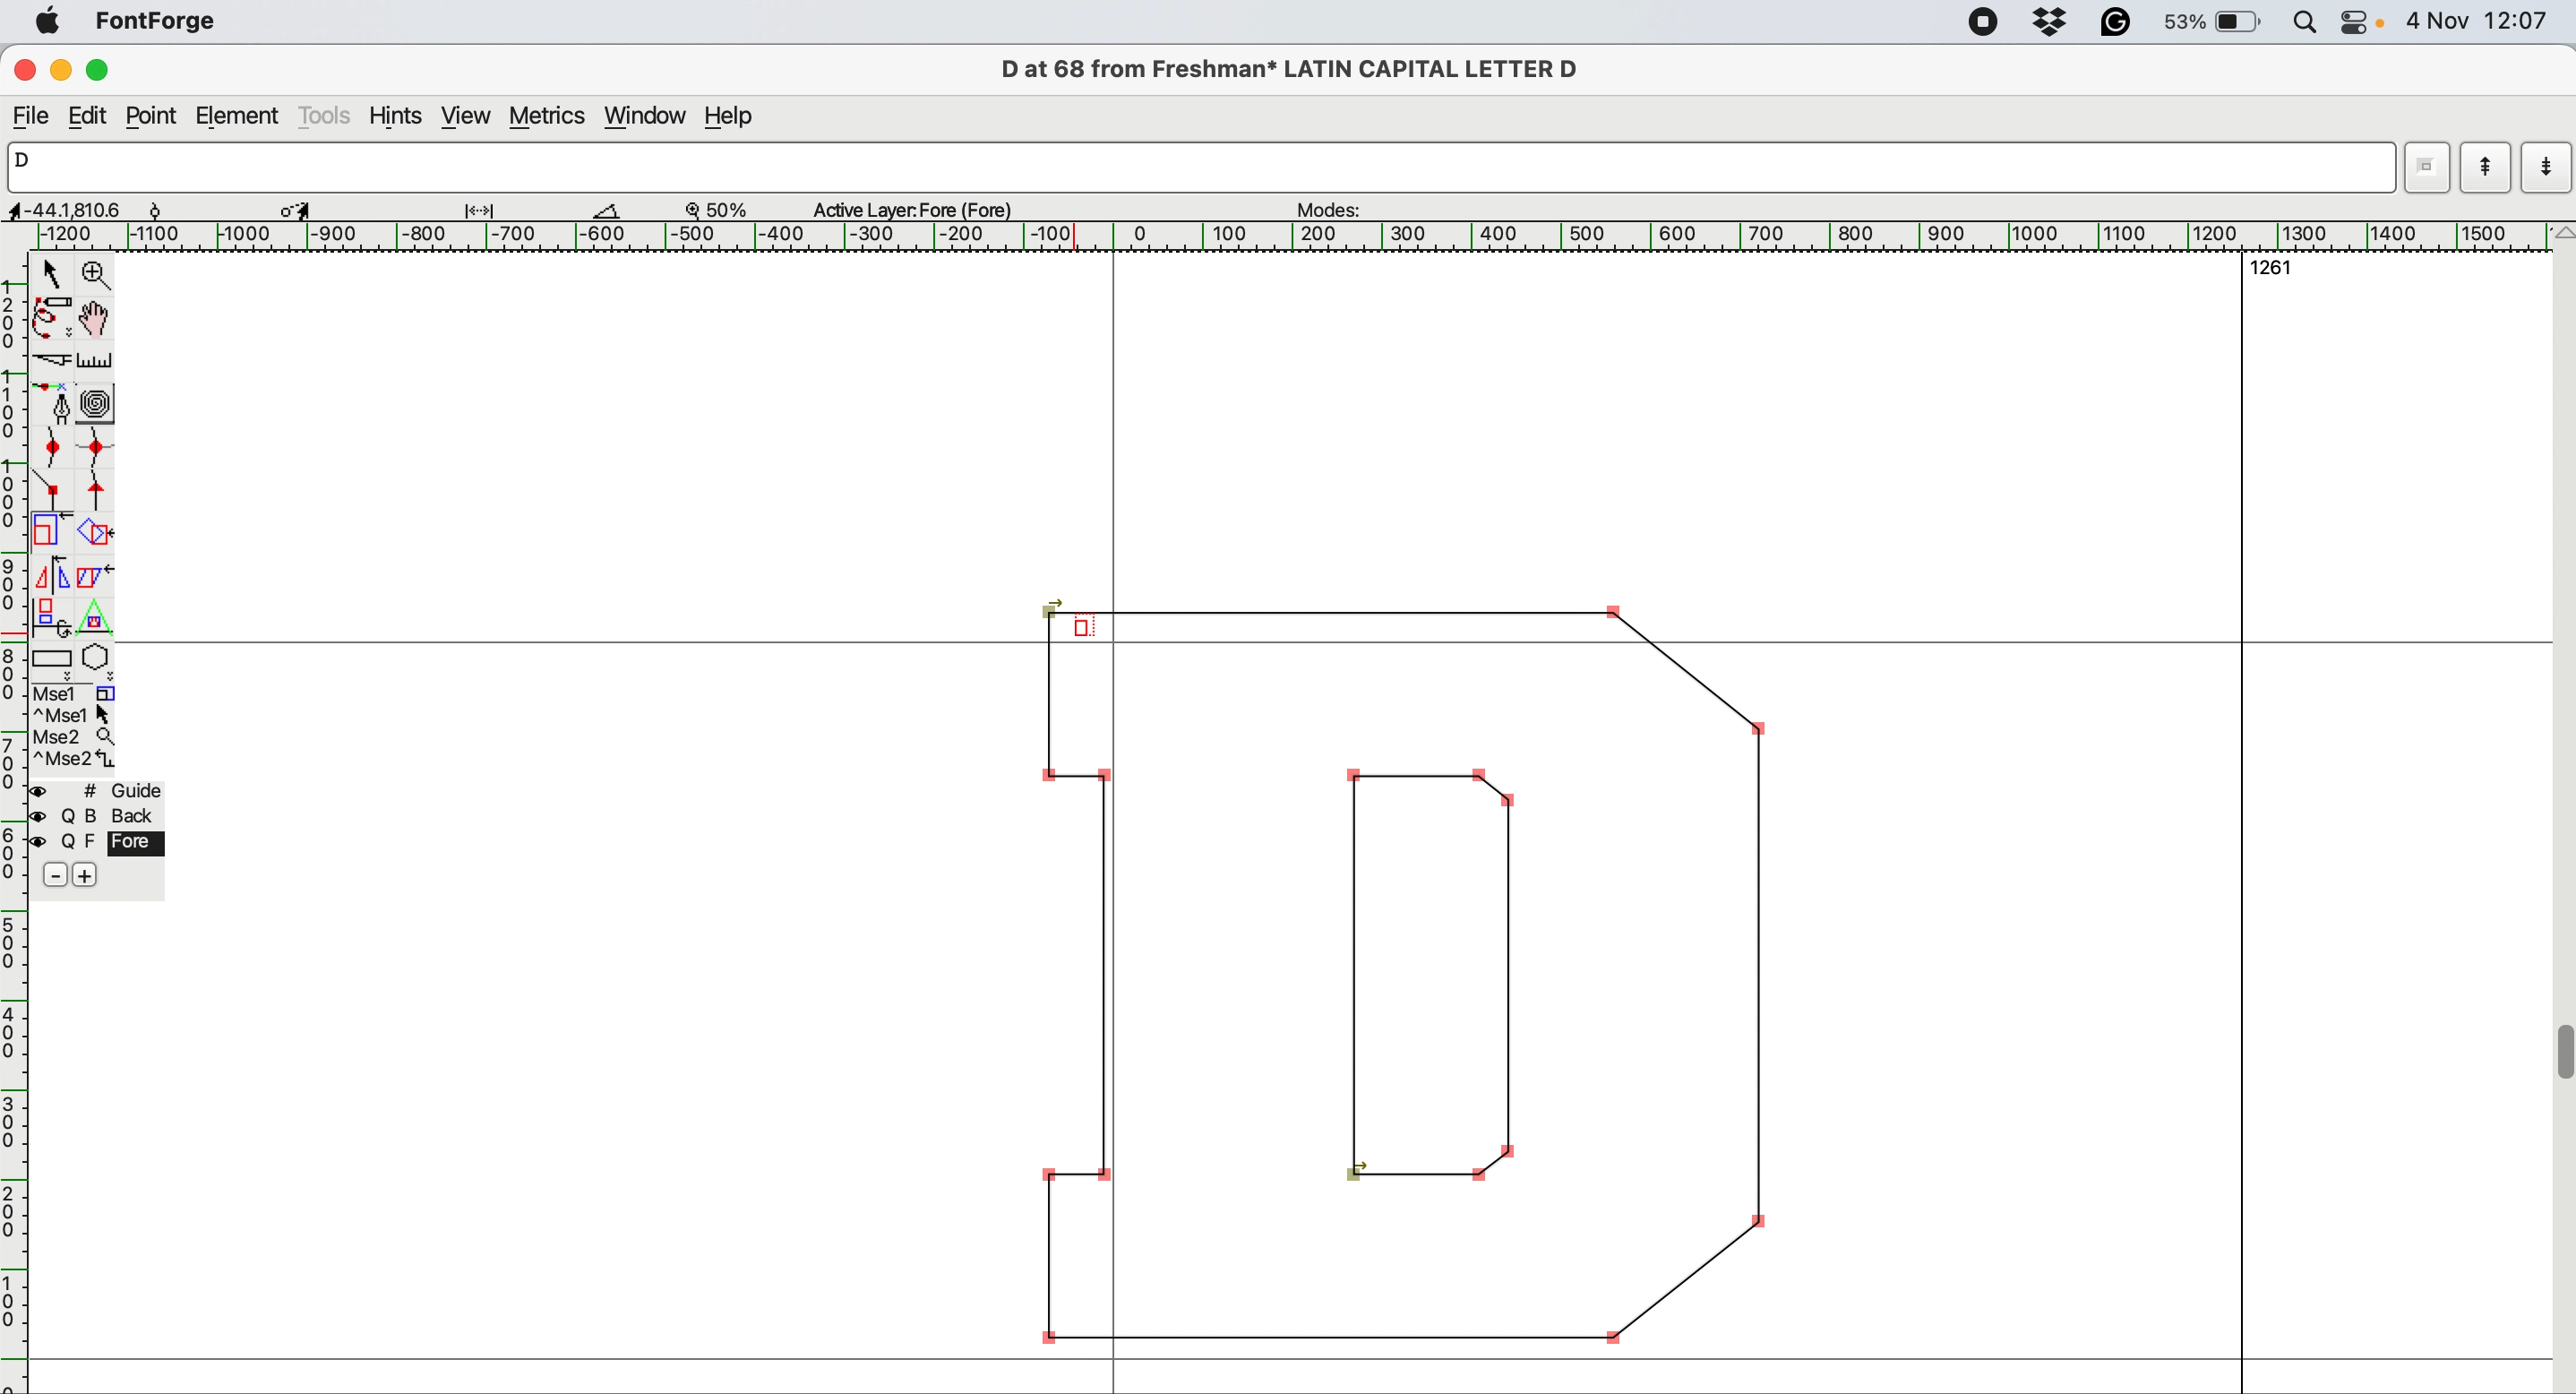  Describe the element at coordinates (2478, 20) in the screenshot. I see `4 Nov 12:07` at that location.